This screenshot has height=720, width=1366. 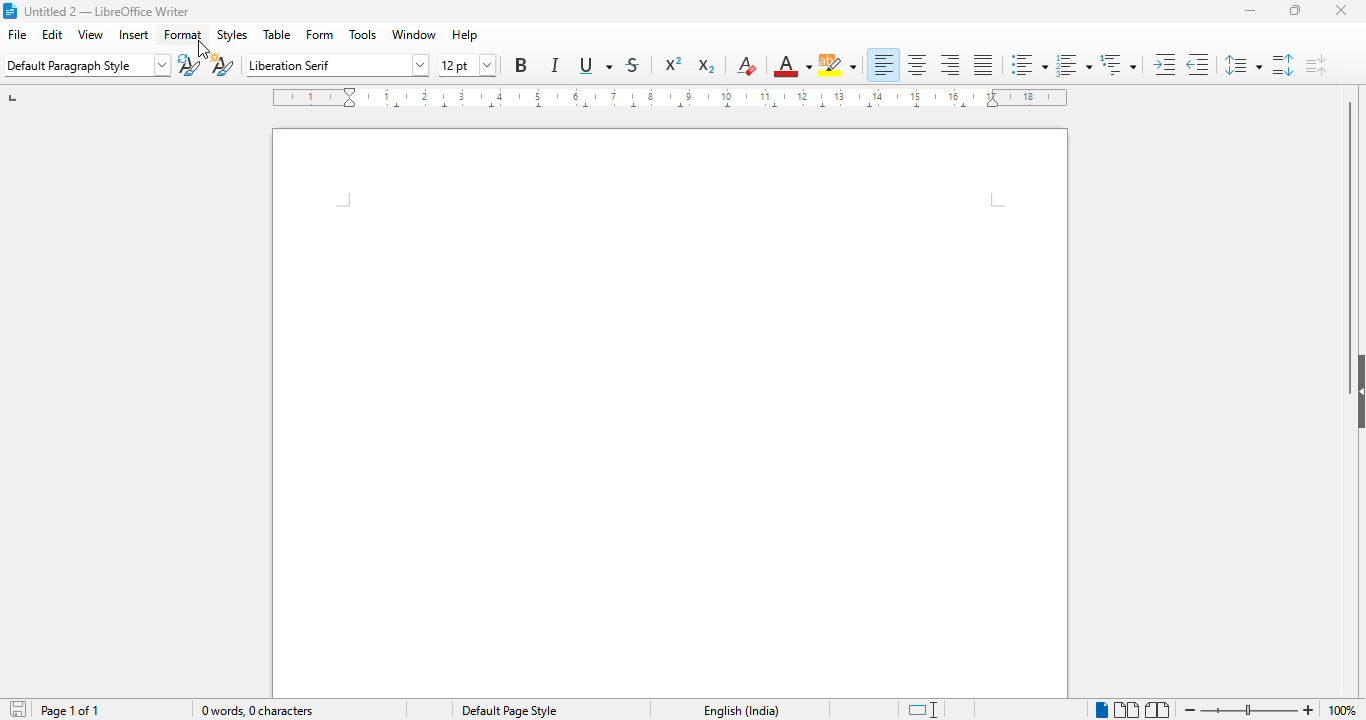 What do you see at coordinates (412, 35) in the screenshot?
I see `window` at bounding box center [412, 35].